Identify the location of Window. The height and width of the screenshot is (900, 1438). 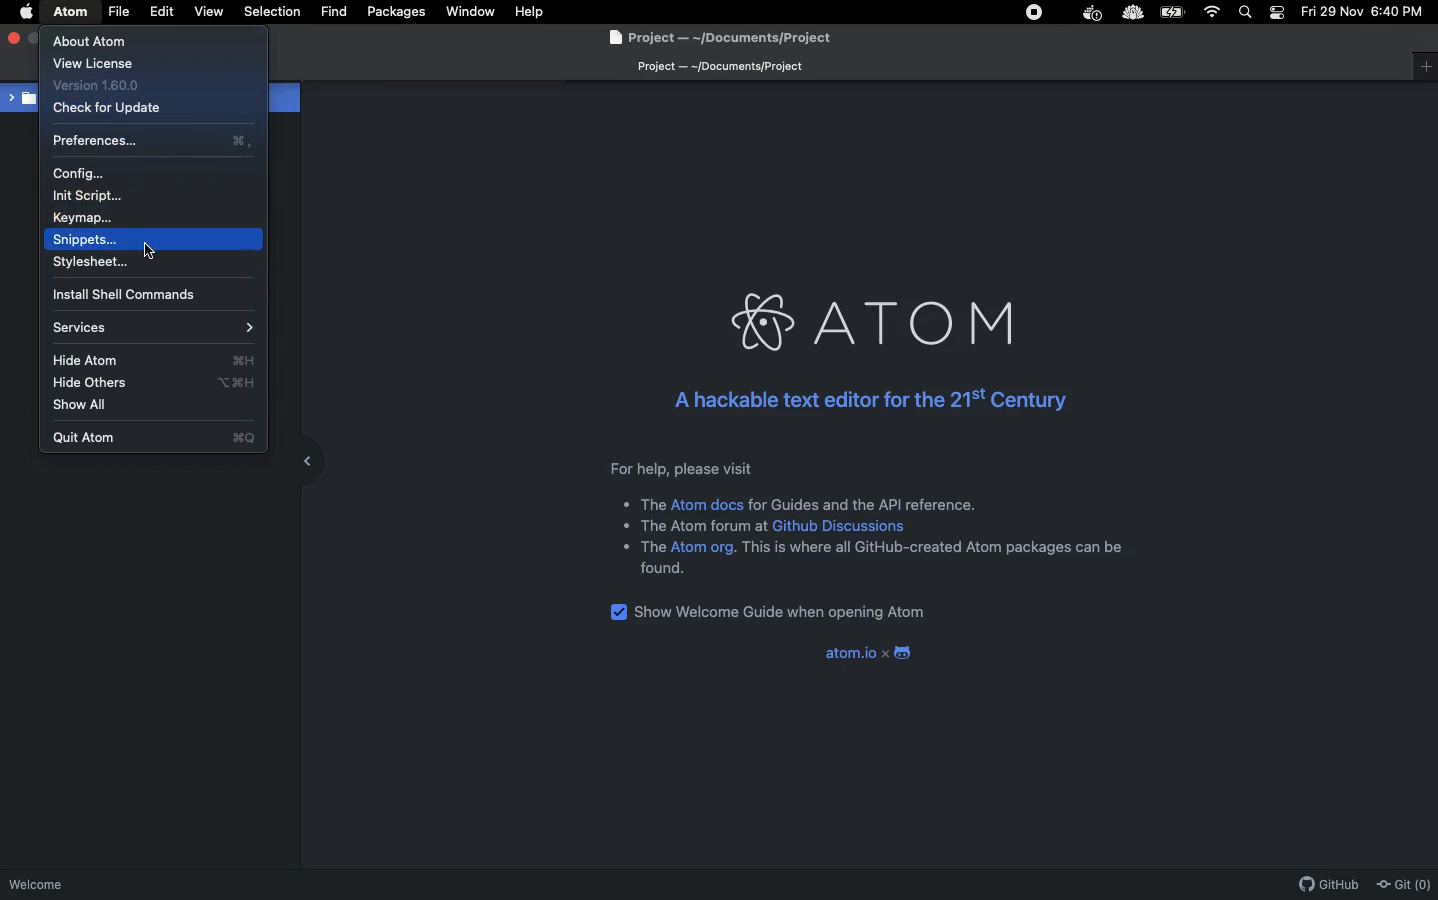
(1425, 67).